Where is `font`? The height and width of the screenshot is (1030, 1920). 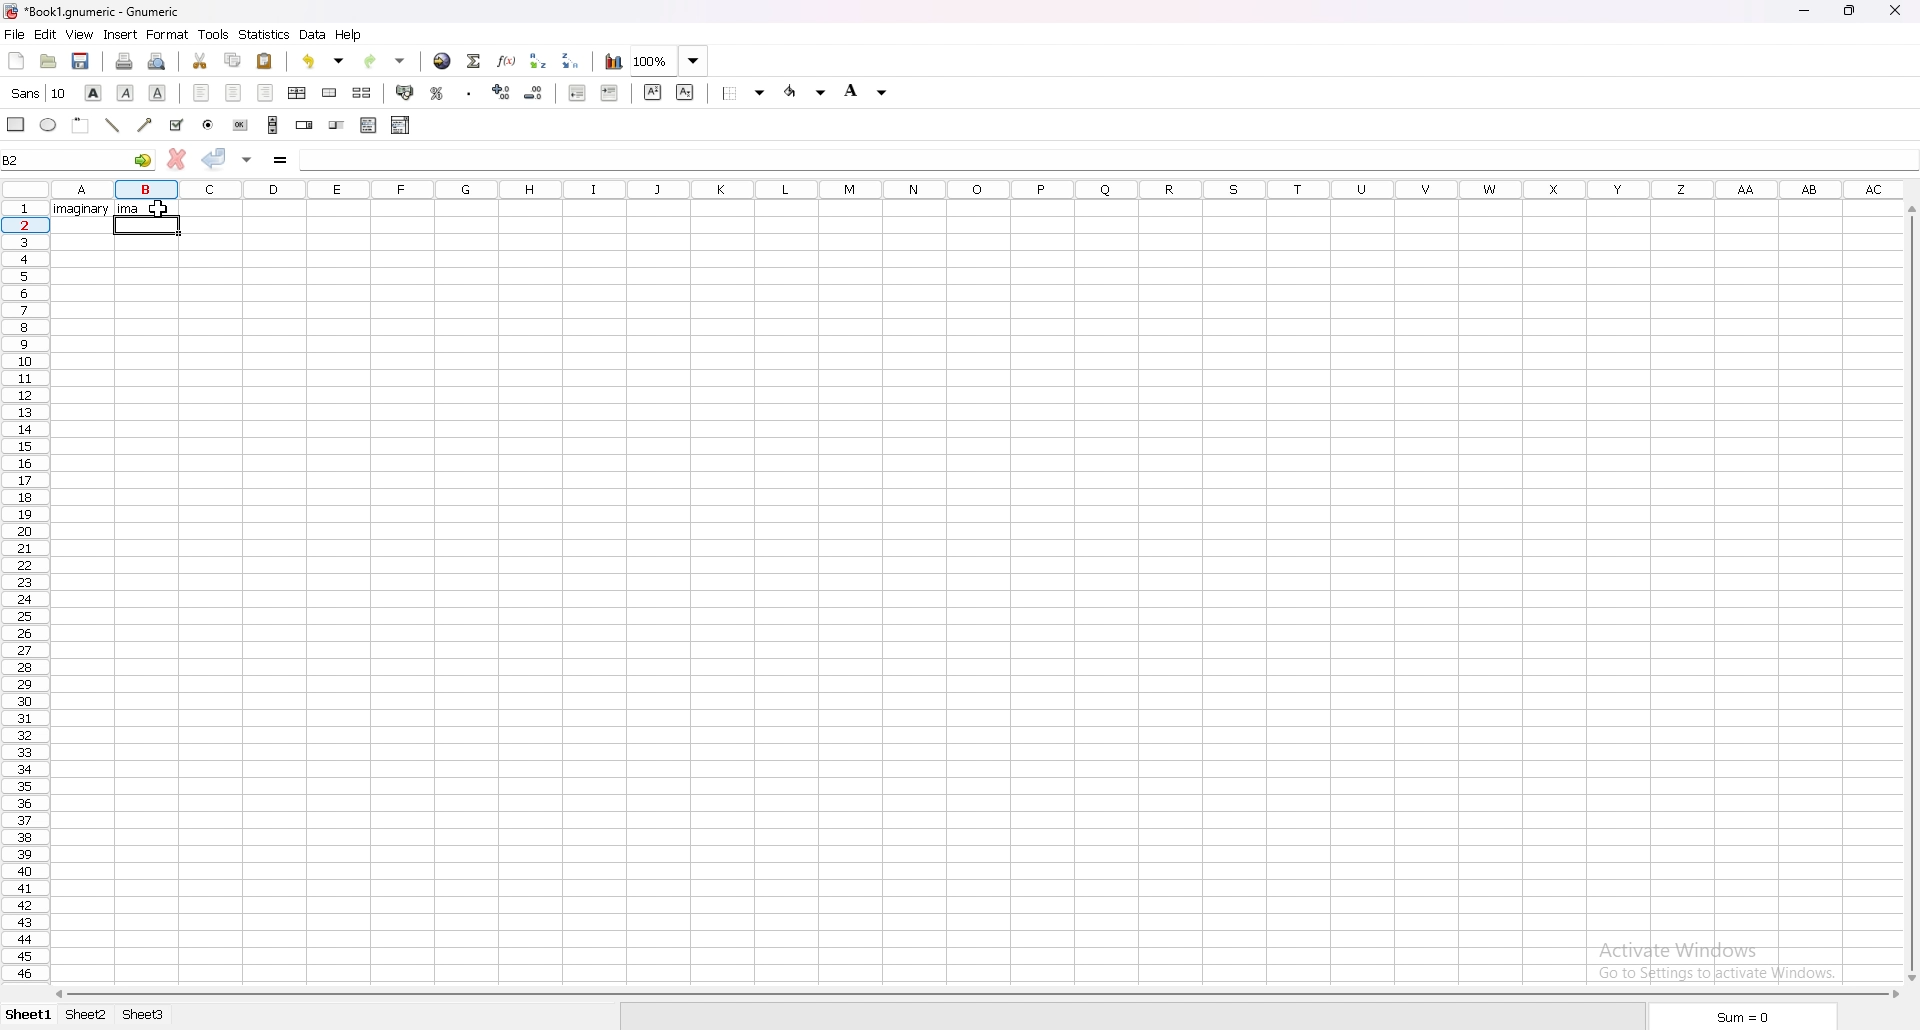 font is located at coordinates (41, 93).